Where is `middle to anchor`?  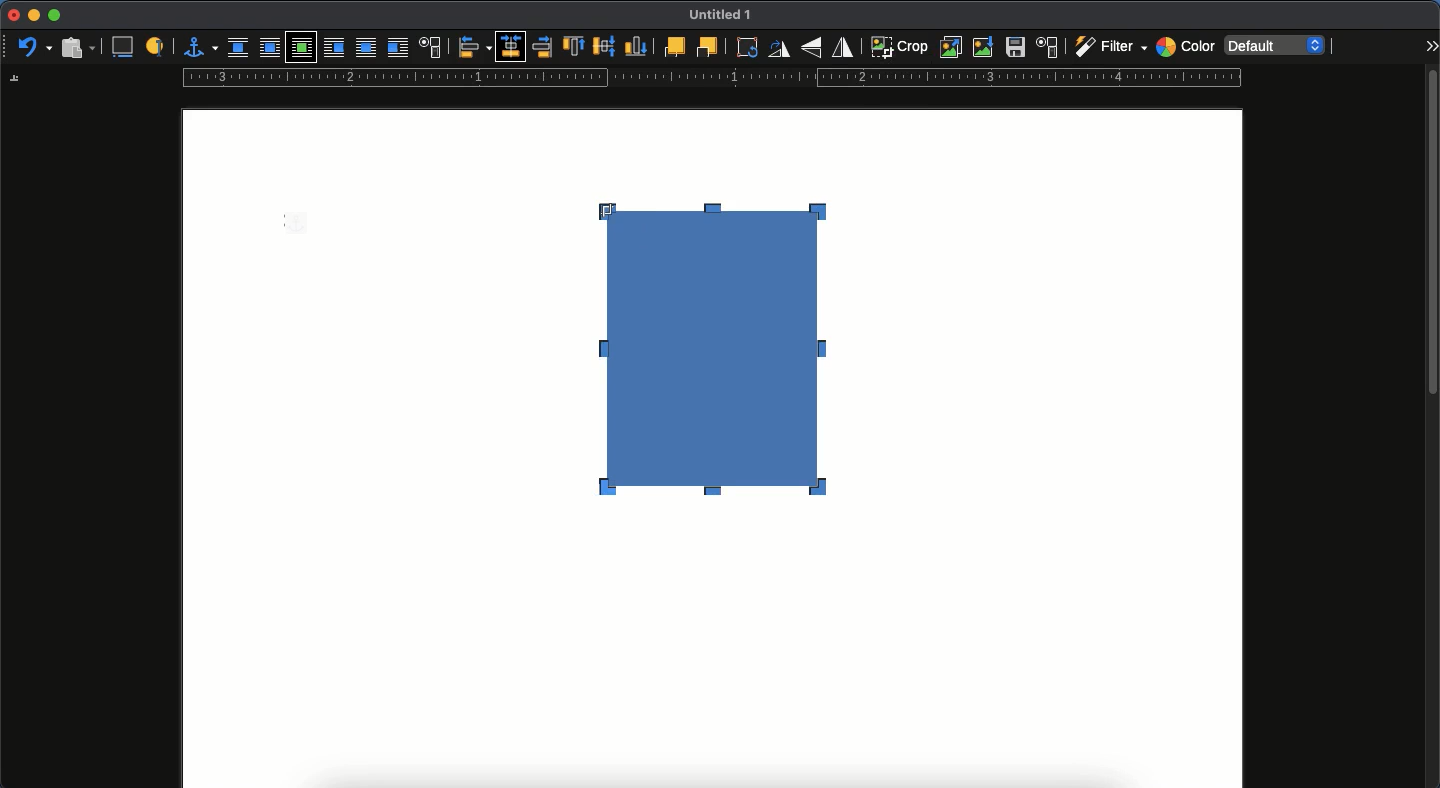
middle to anchor is located at coordinates (605, 46).